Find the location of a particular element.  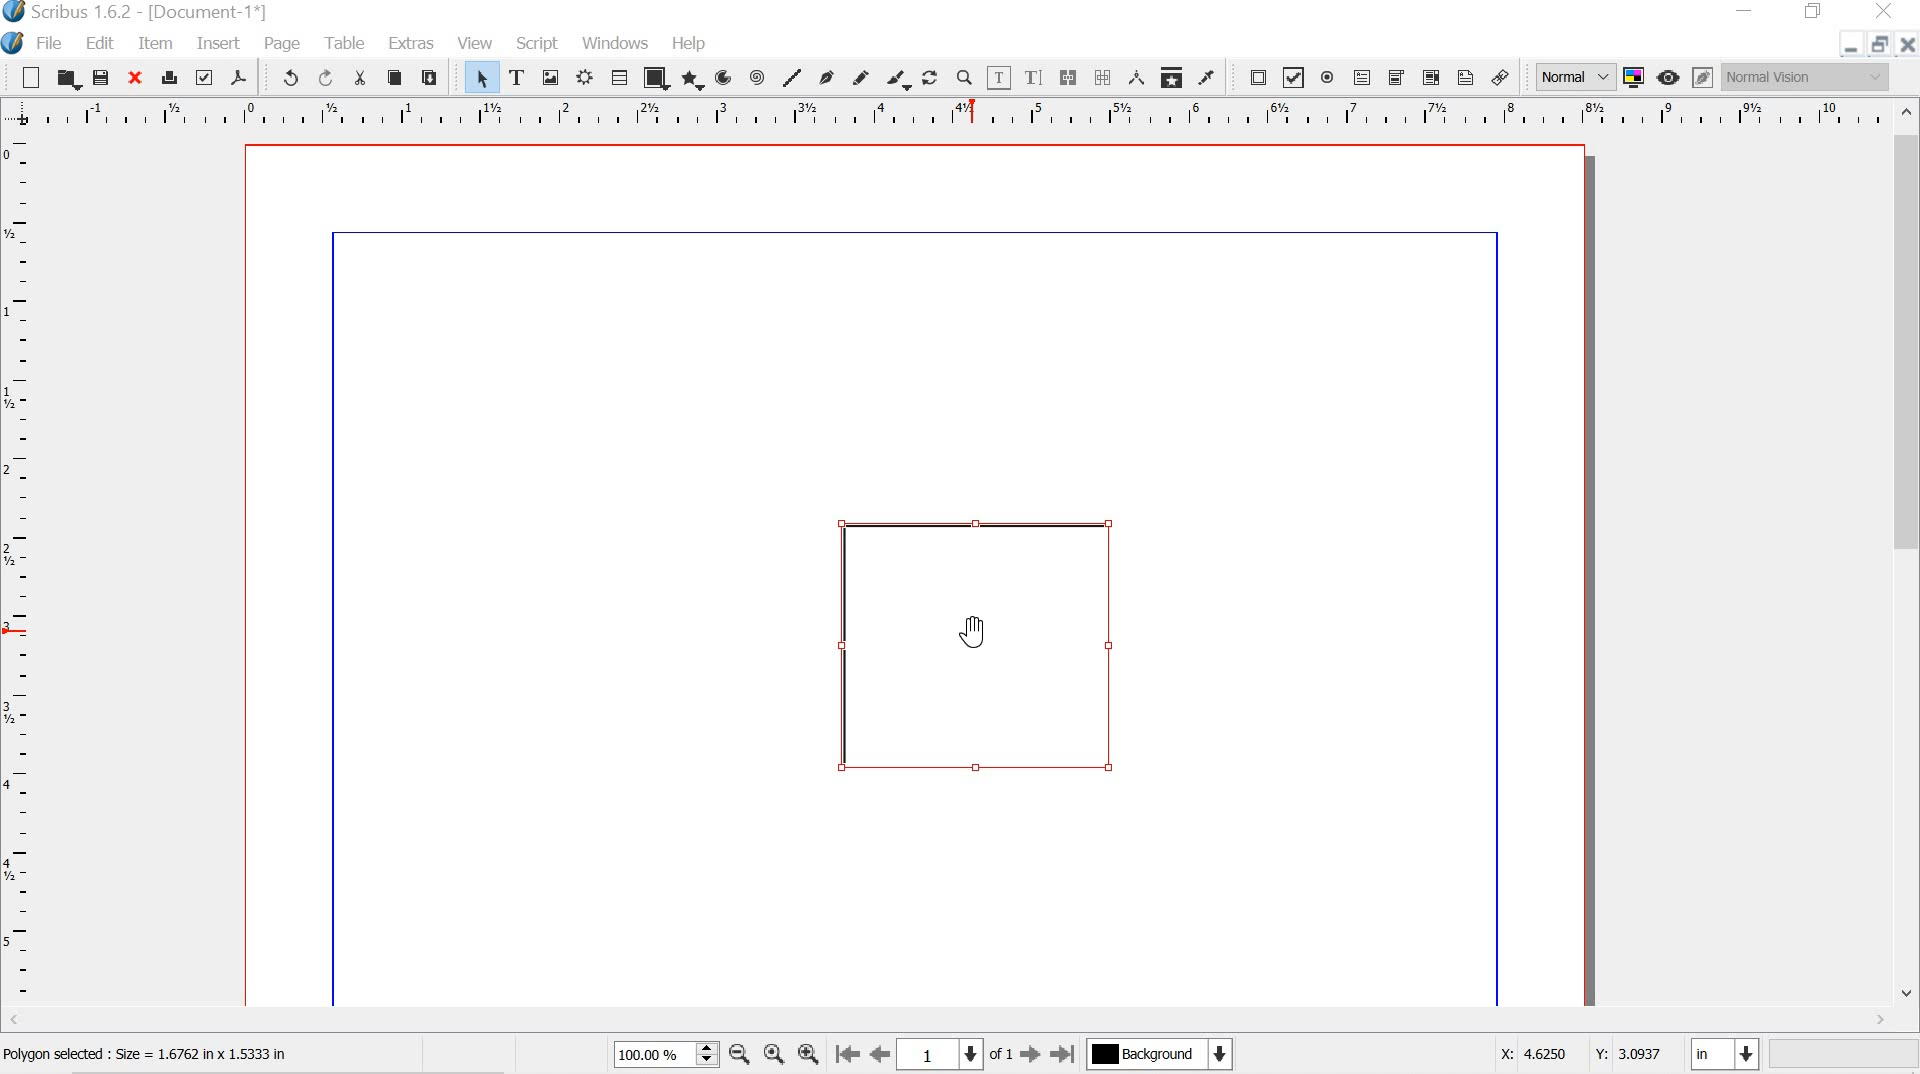

measurements is located at coordinates (1133, 76).